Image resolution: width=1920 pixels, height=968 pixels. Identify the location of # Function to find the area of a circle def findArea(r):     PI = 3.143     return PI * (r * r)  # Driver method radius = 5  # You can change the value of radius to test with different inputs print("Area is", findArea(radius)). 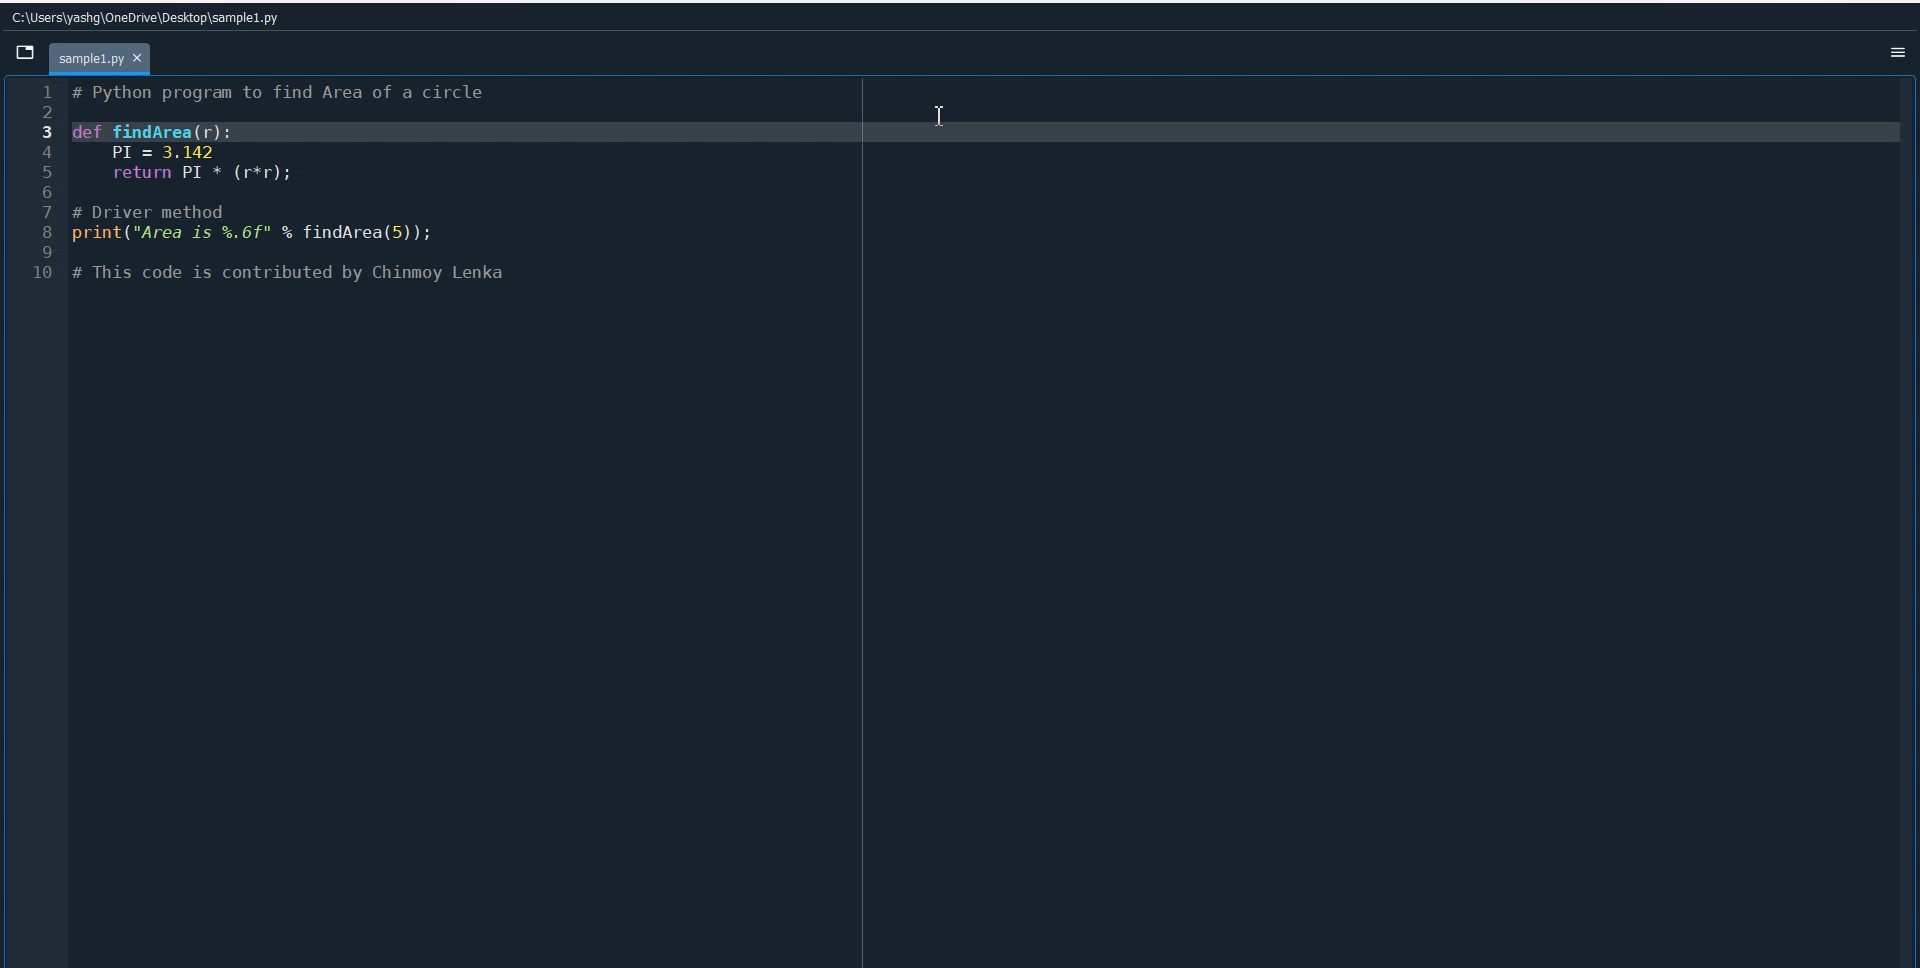
(985, 521).